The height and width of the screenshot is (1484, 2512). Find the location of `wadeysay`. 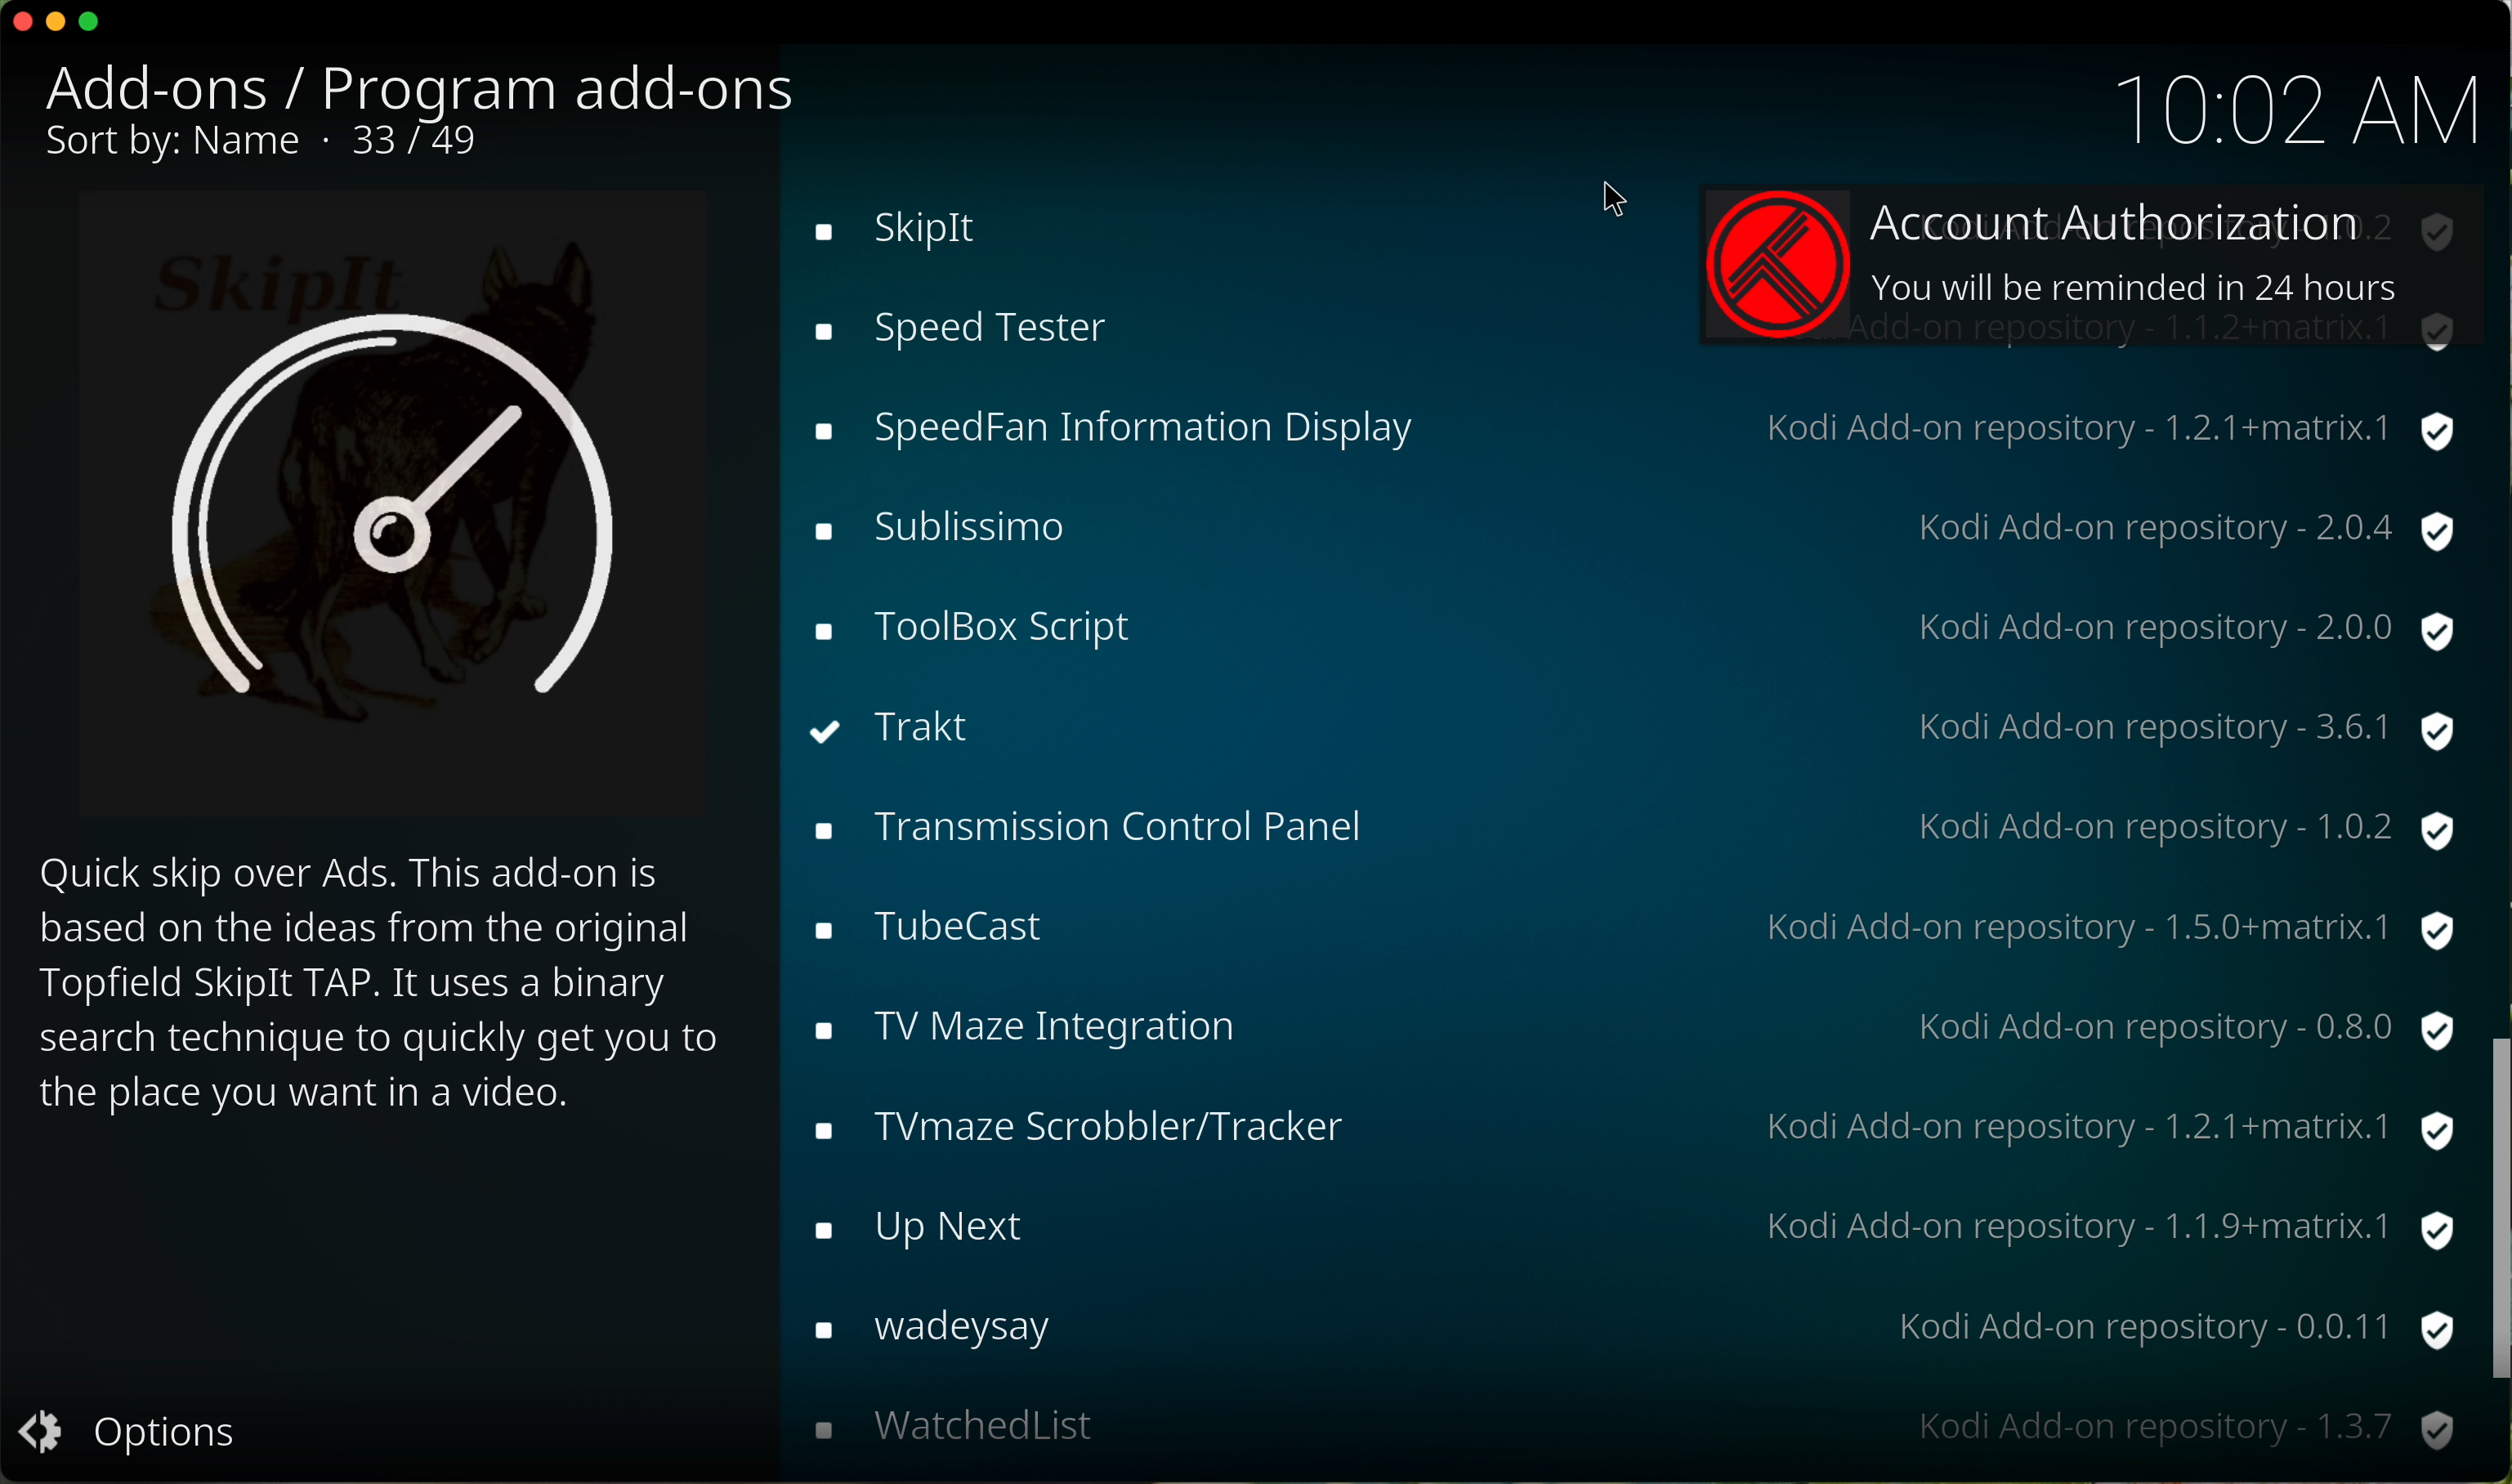

wadeysay is located at coordinates (1628, 928).